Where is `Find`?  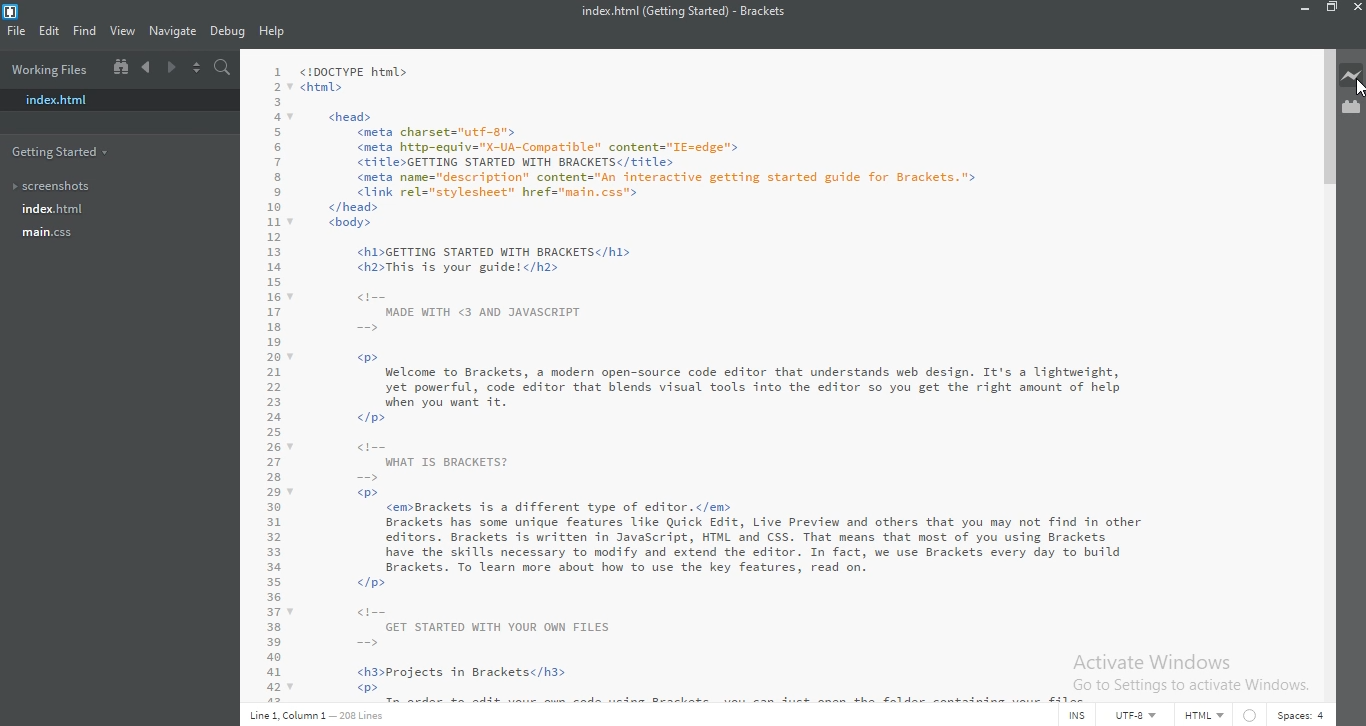
Find is located at coordinates (85, 31).